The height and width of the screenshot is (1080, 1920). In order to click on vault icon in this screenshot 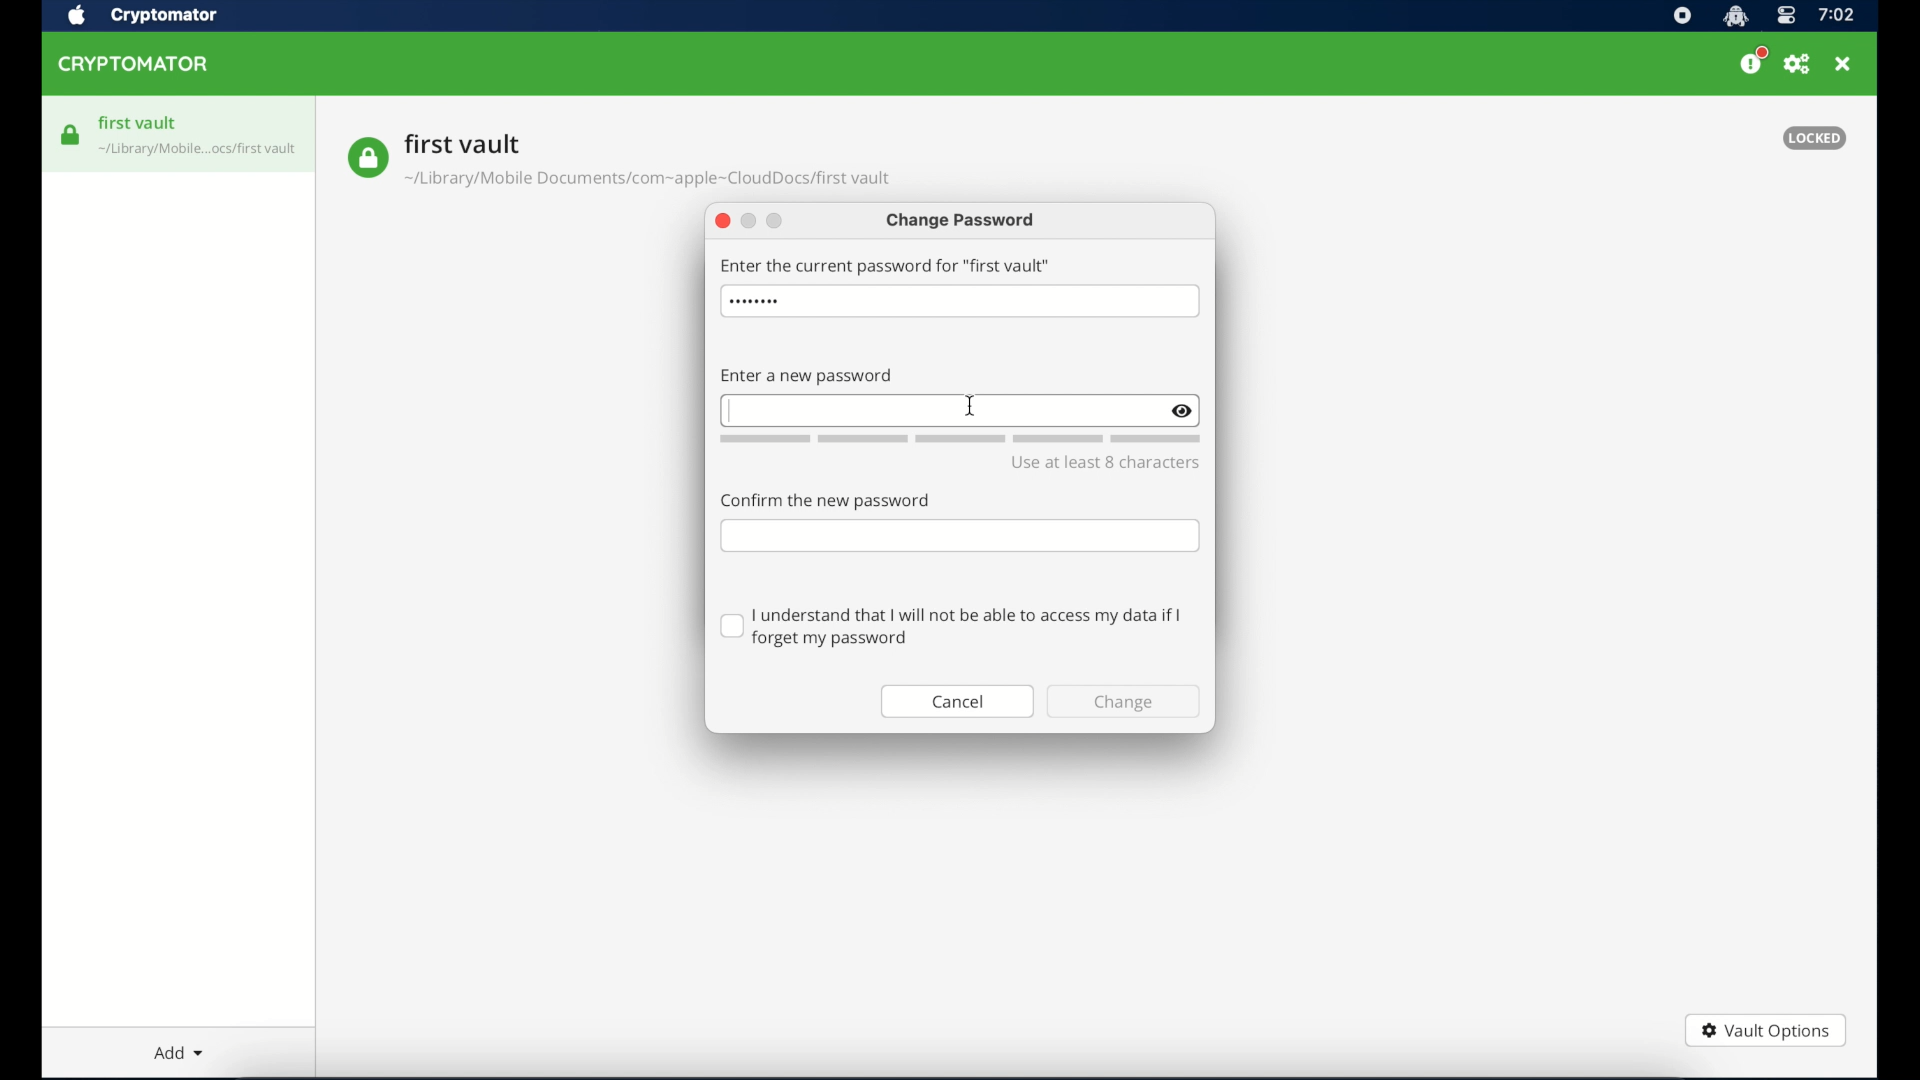, I will do `click(71, 135)`.